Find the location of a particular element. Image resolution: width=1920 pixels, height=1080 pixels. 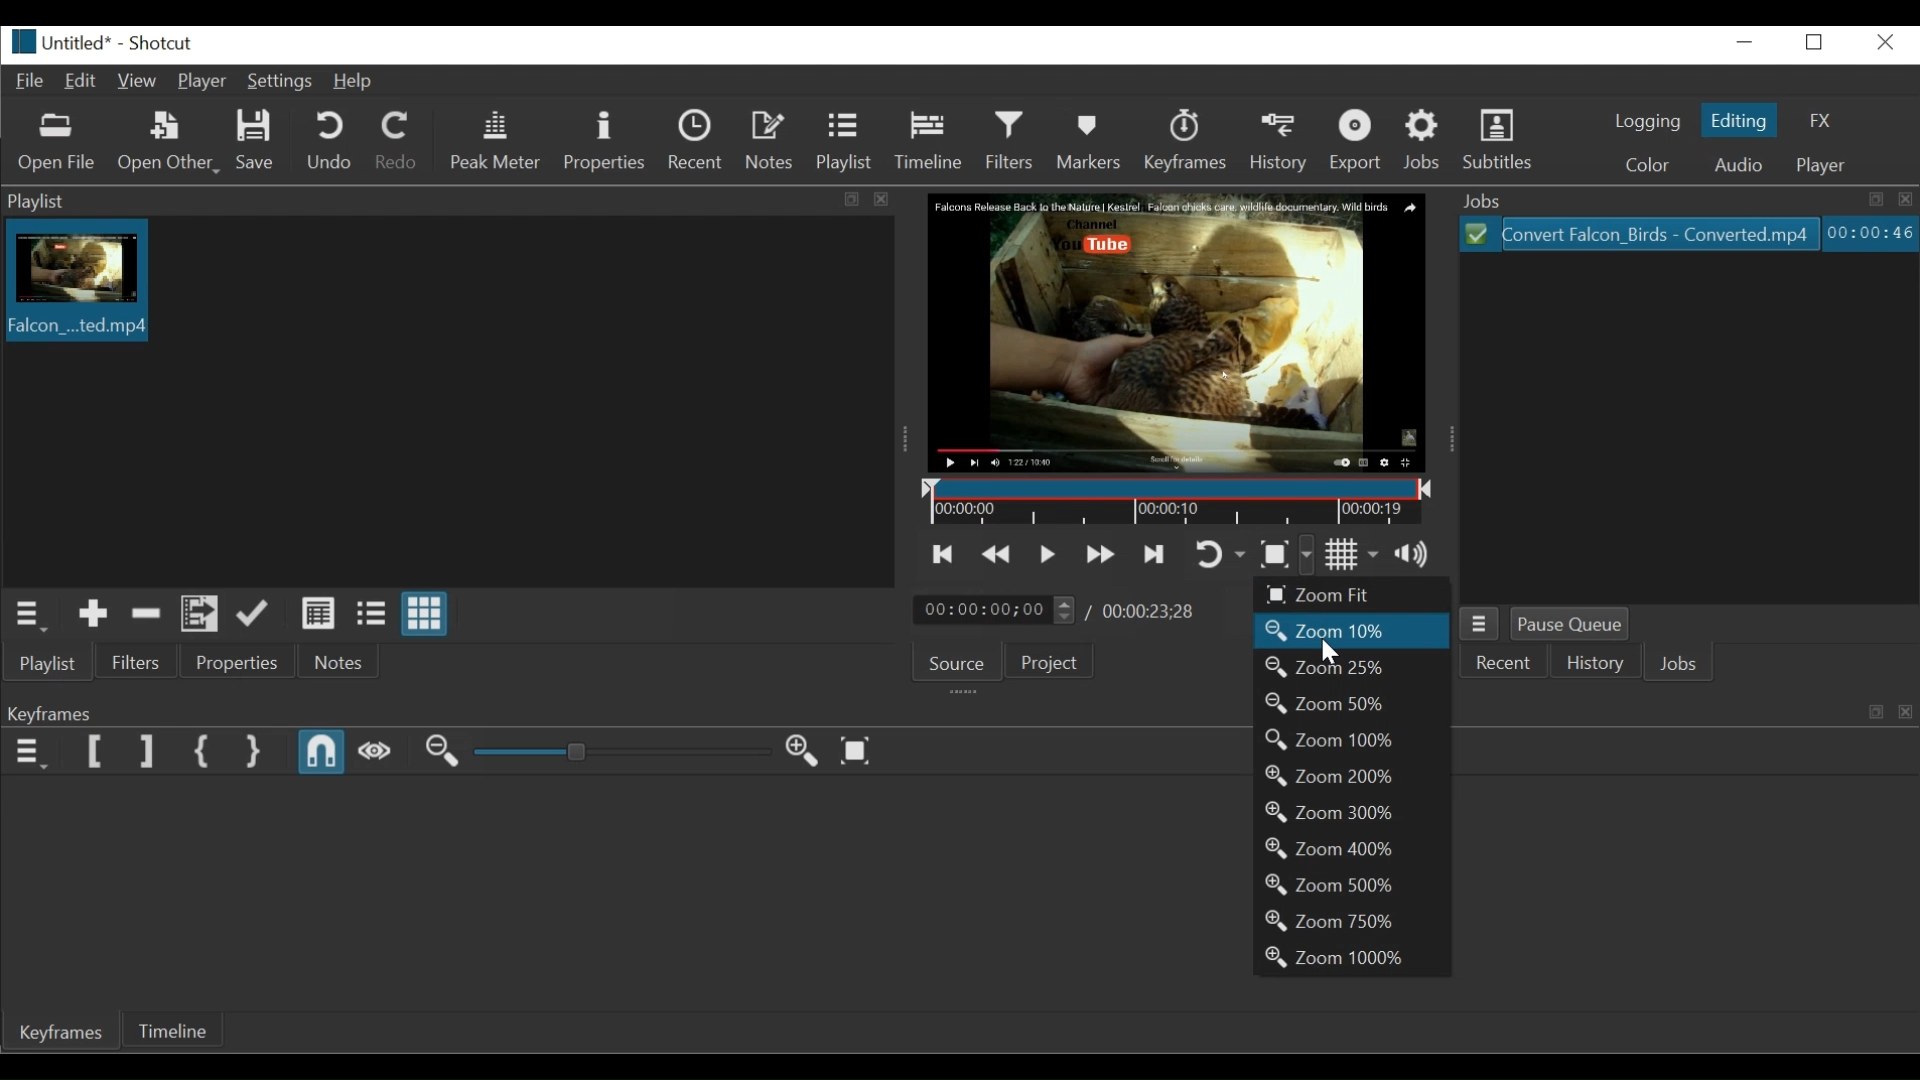

Filter is located at coordinates (136, 660).